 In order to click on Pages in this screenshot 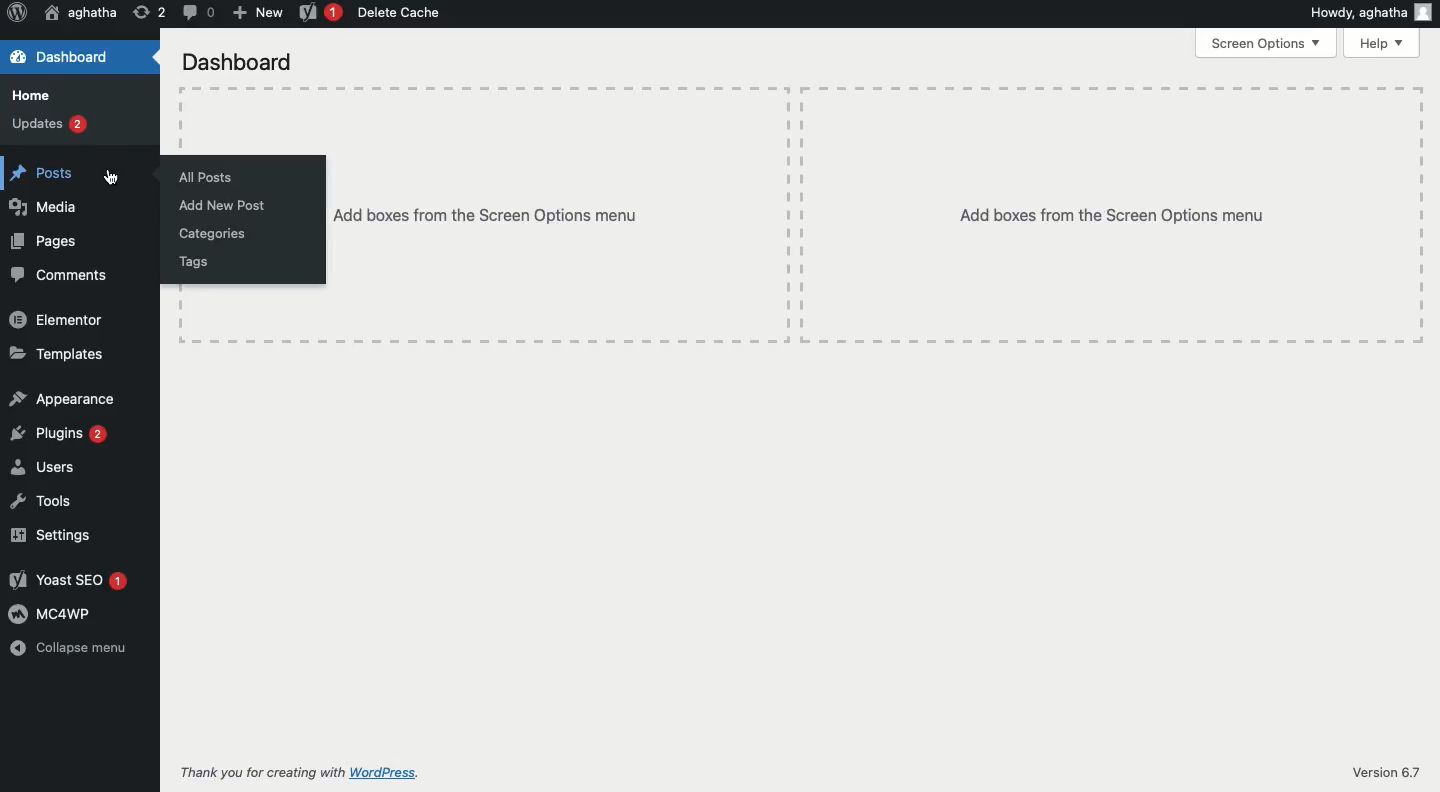, I will do `click(46, 240)`.